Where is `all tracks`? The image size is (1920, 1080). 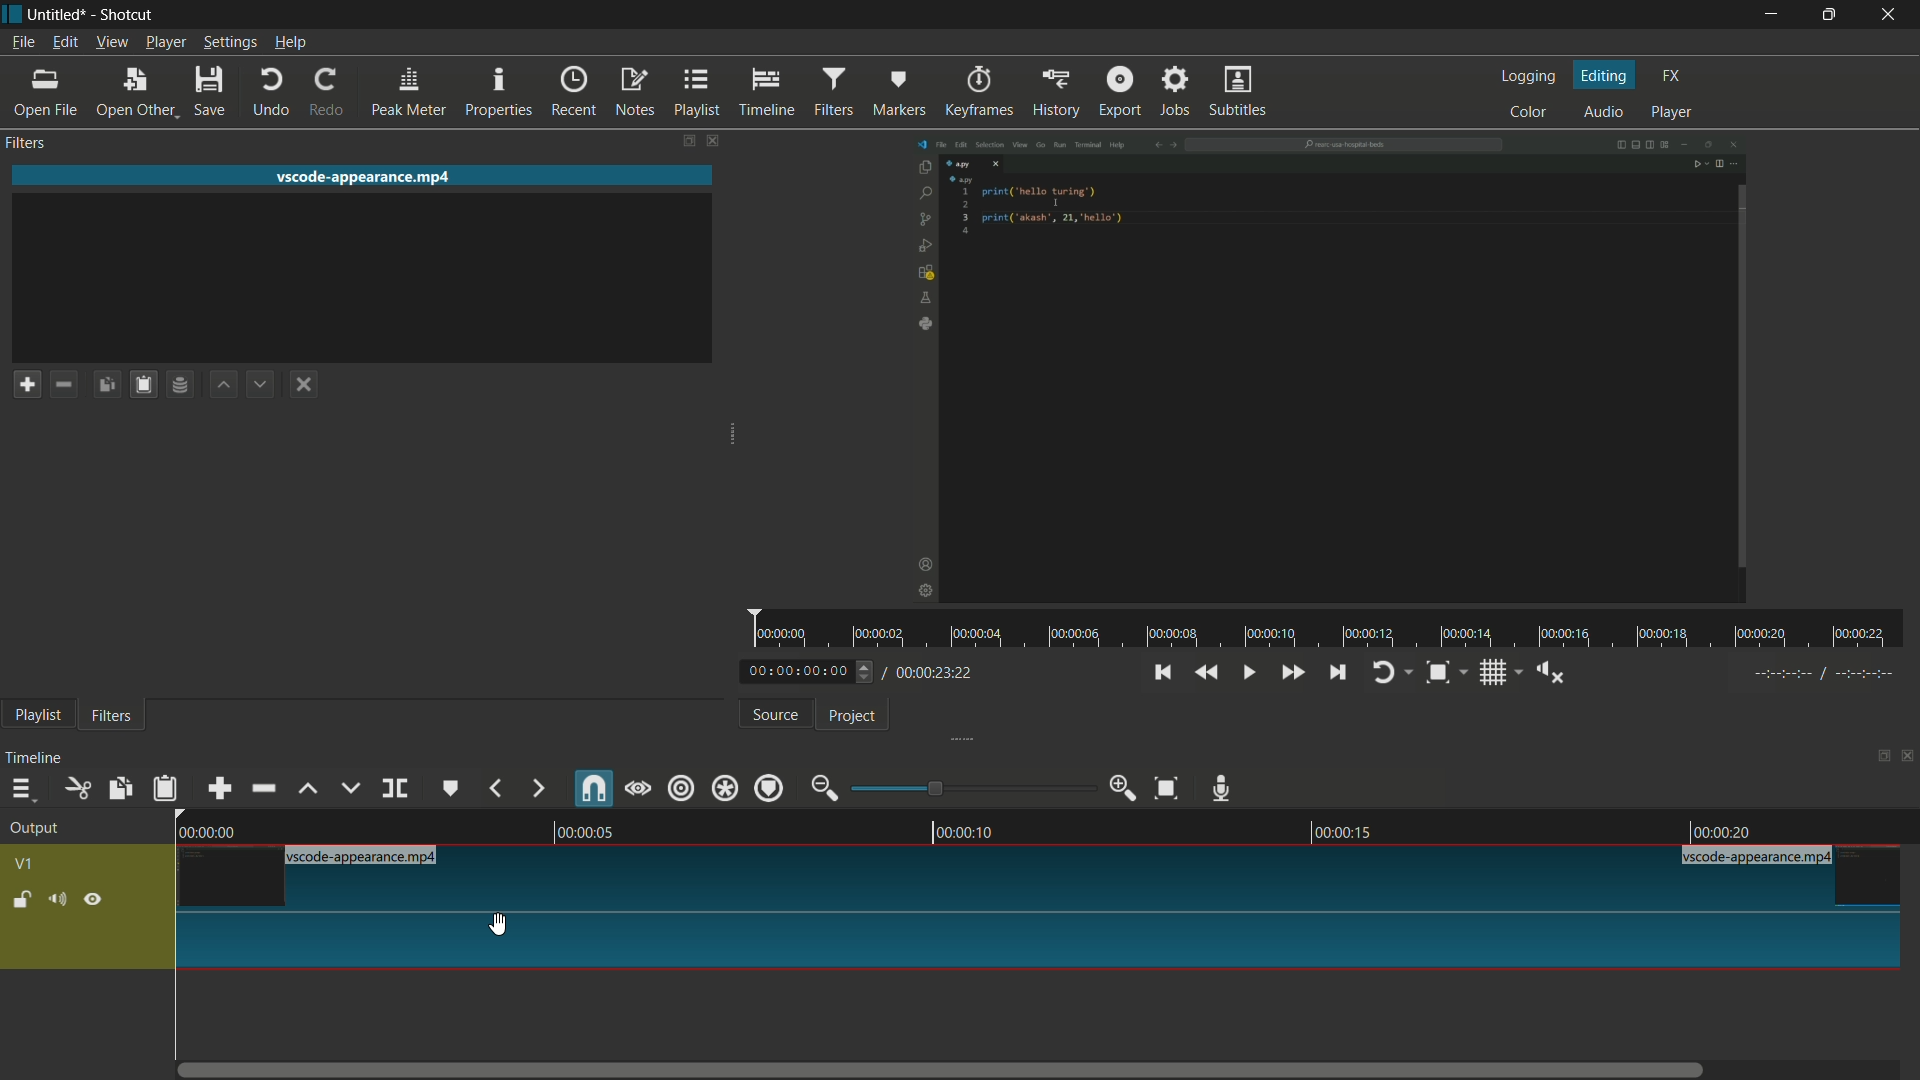 all tracks is located at coordinates (726, 788).